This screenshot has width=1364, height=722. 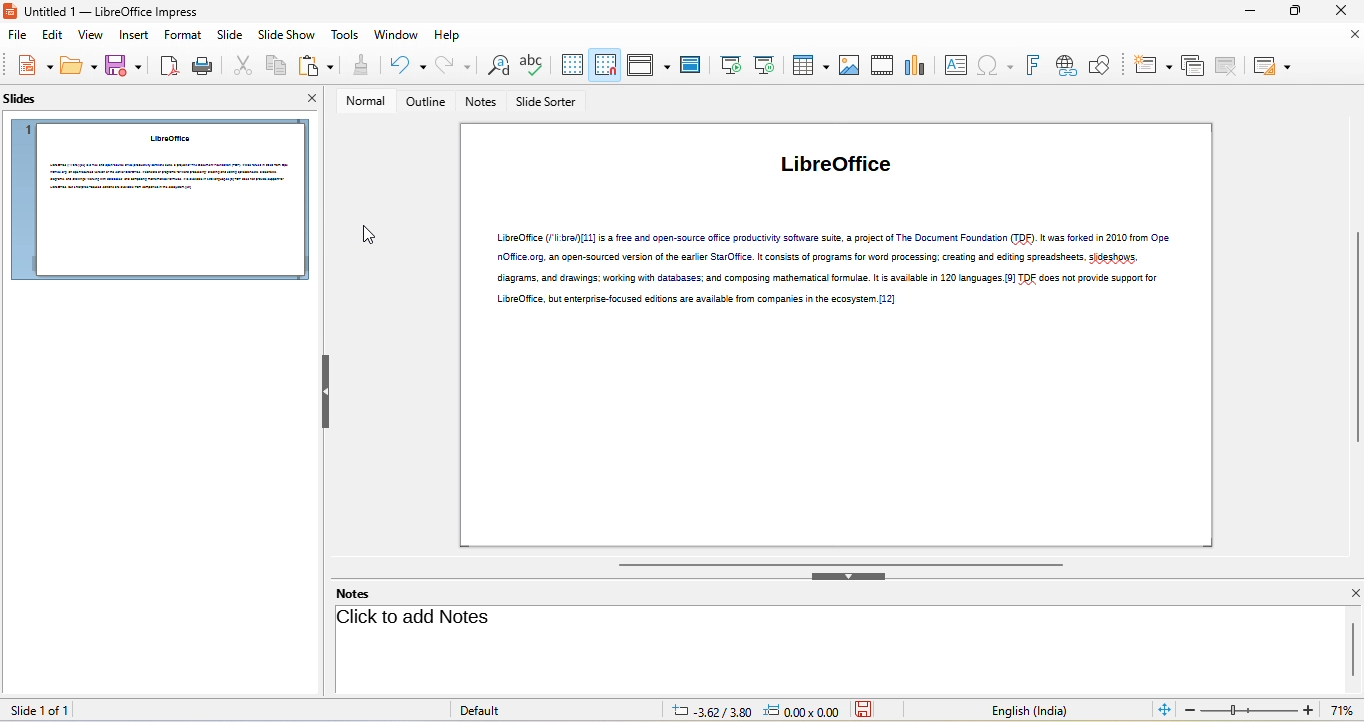 What do you see at coordinates (452, 35) in the screenshot?
I see `help` at bounding box center [452, 35].